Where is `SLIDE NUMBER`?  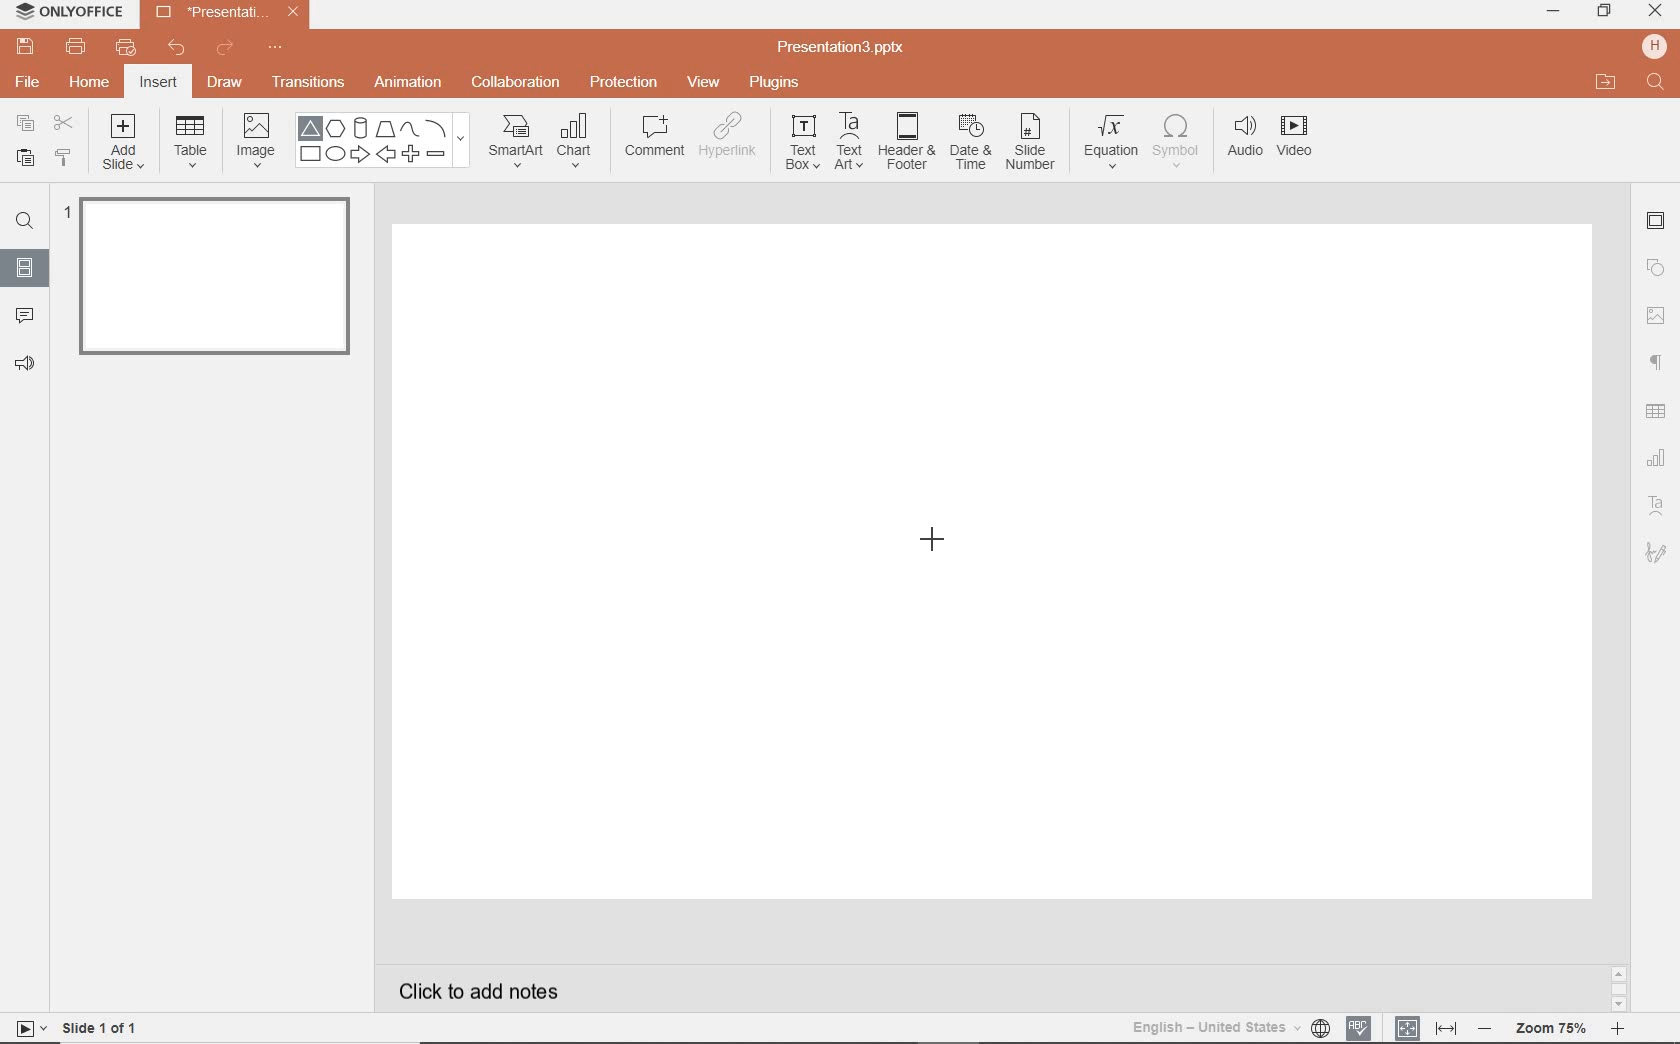 SLIDE NUMBER is located at coordinates (1032, 145).